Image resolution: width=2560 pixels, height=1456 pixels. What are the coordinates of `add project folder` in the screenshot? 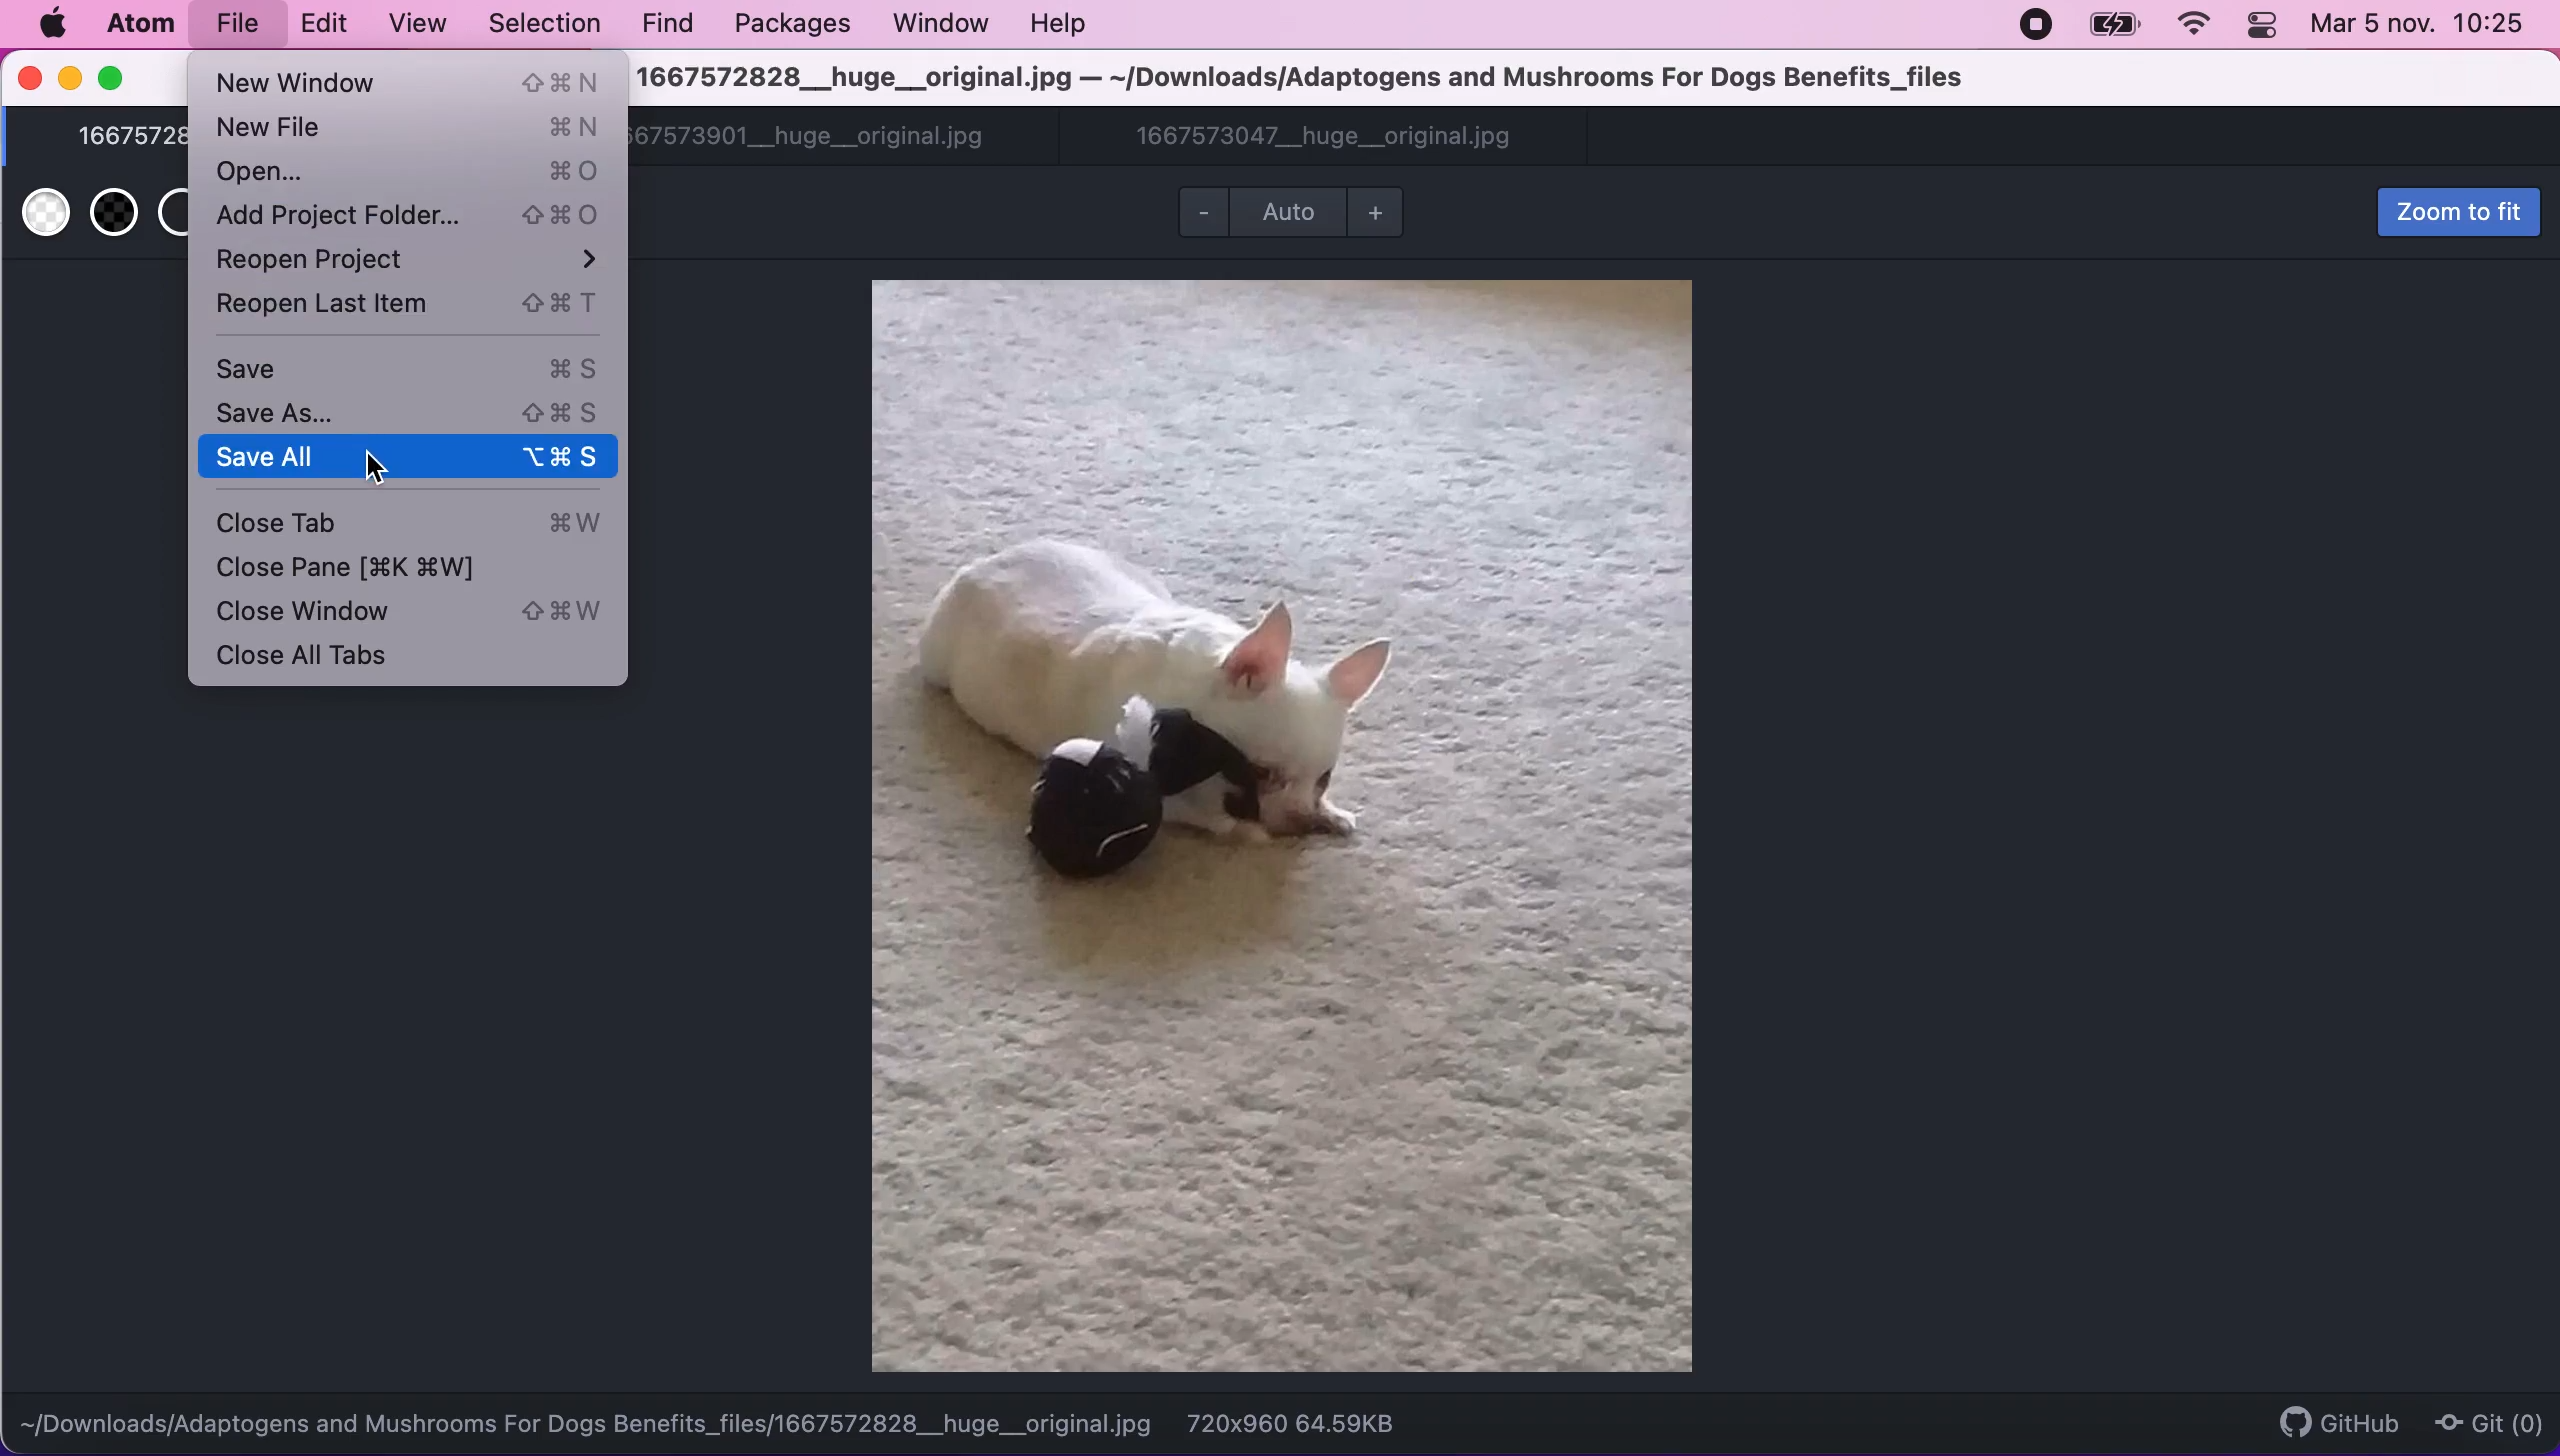 It's located at (414, 219).